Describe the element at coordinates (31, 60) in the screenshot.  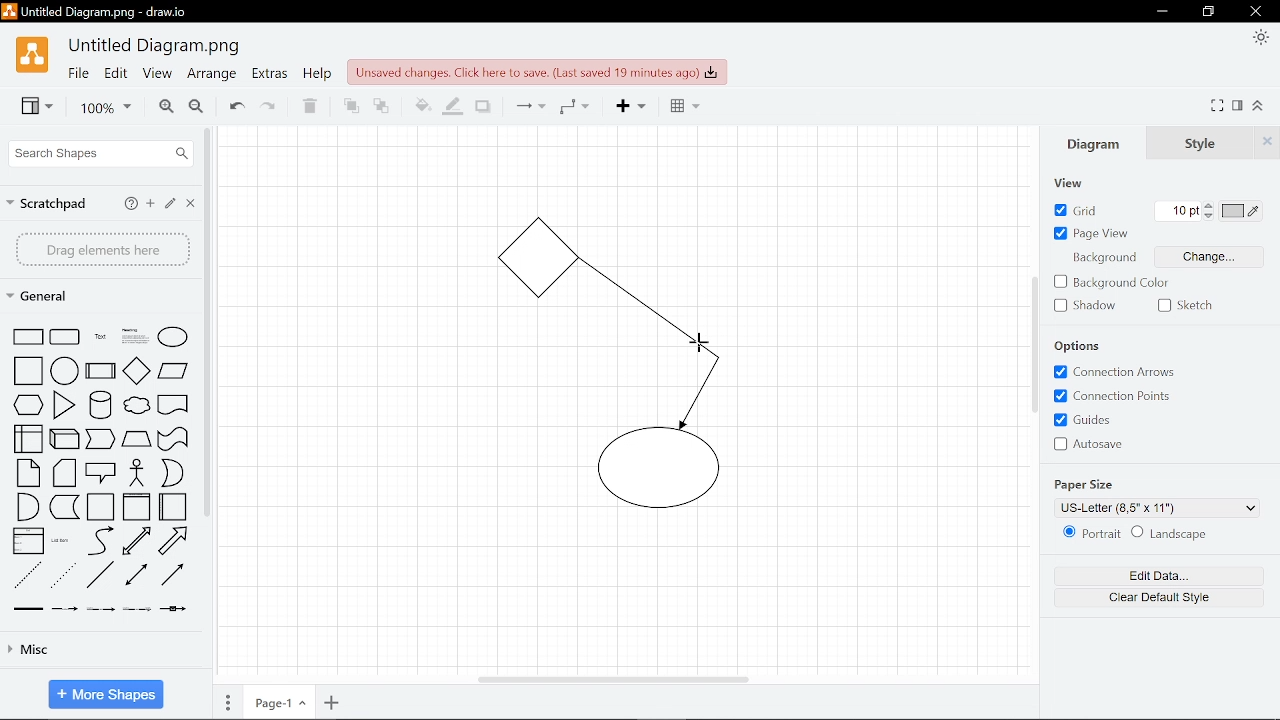
I see `Draw.io logo` at that location.